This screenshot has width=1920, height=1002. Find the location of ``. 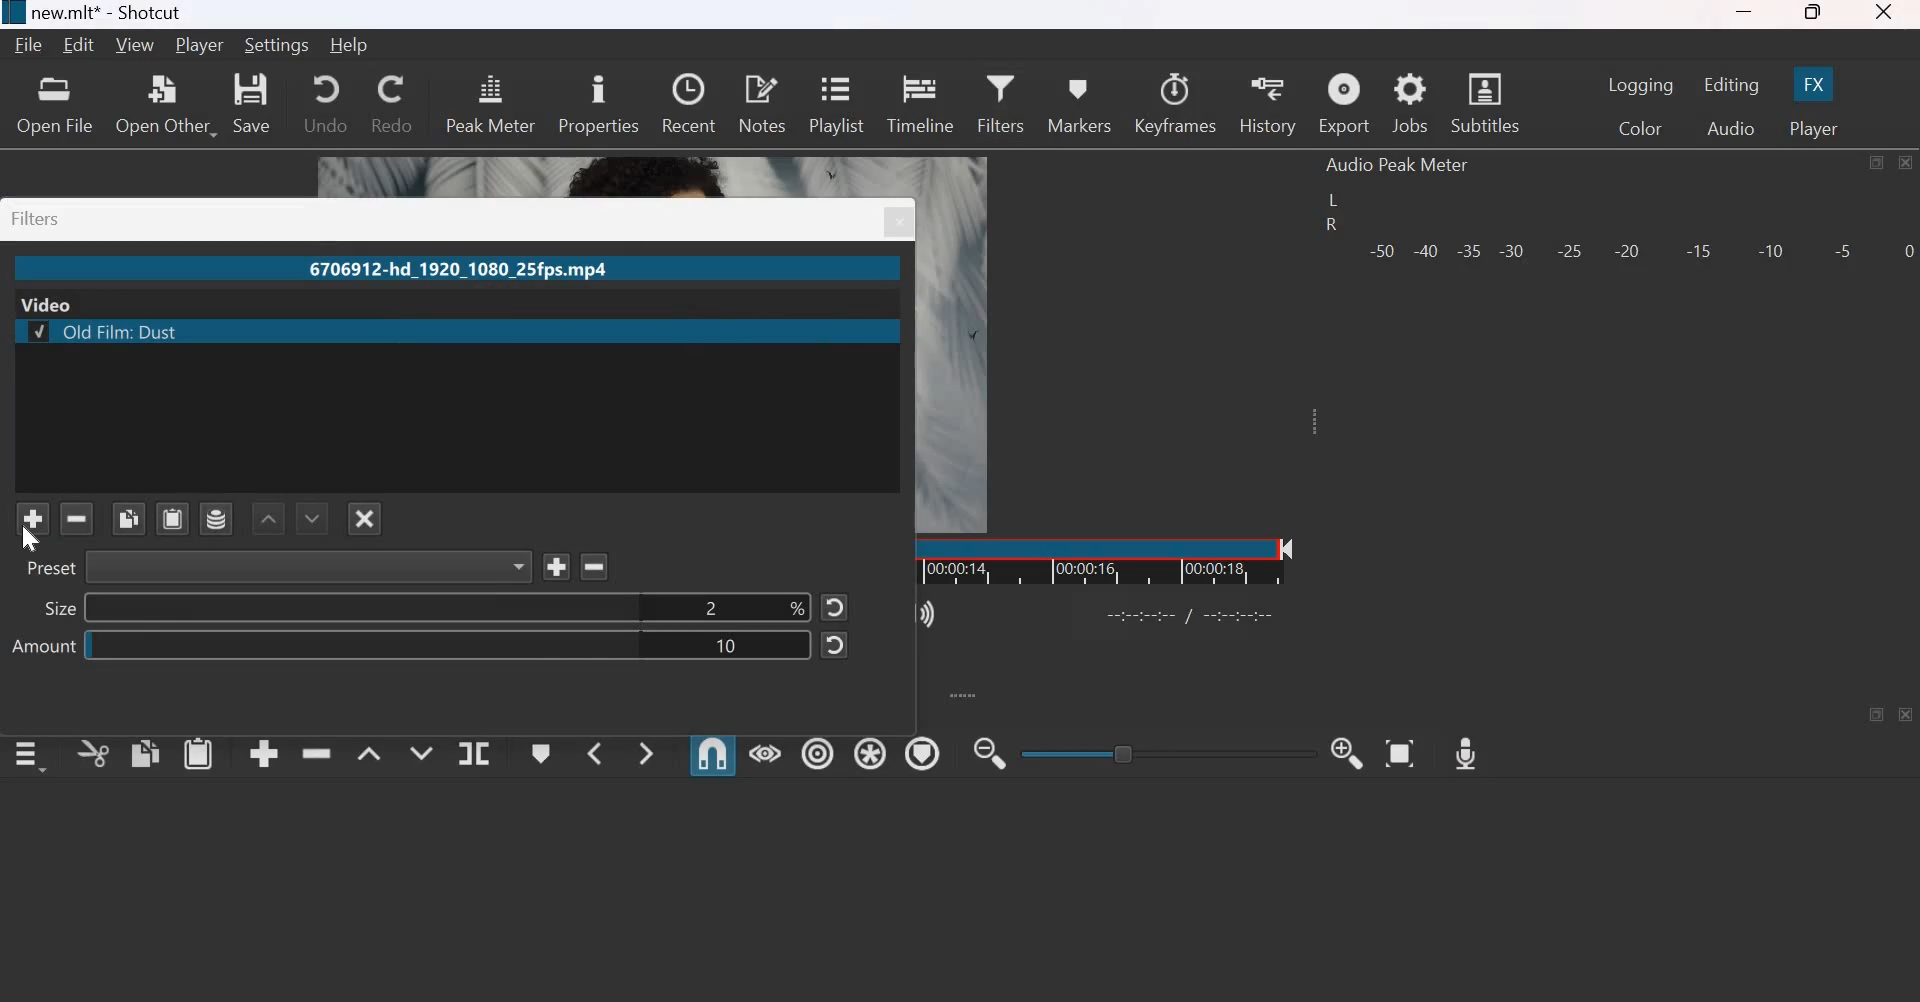

 is located at coordinates (56, 106).